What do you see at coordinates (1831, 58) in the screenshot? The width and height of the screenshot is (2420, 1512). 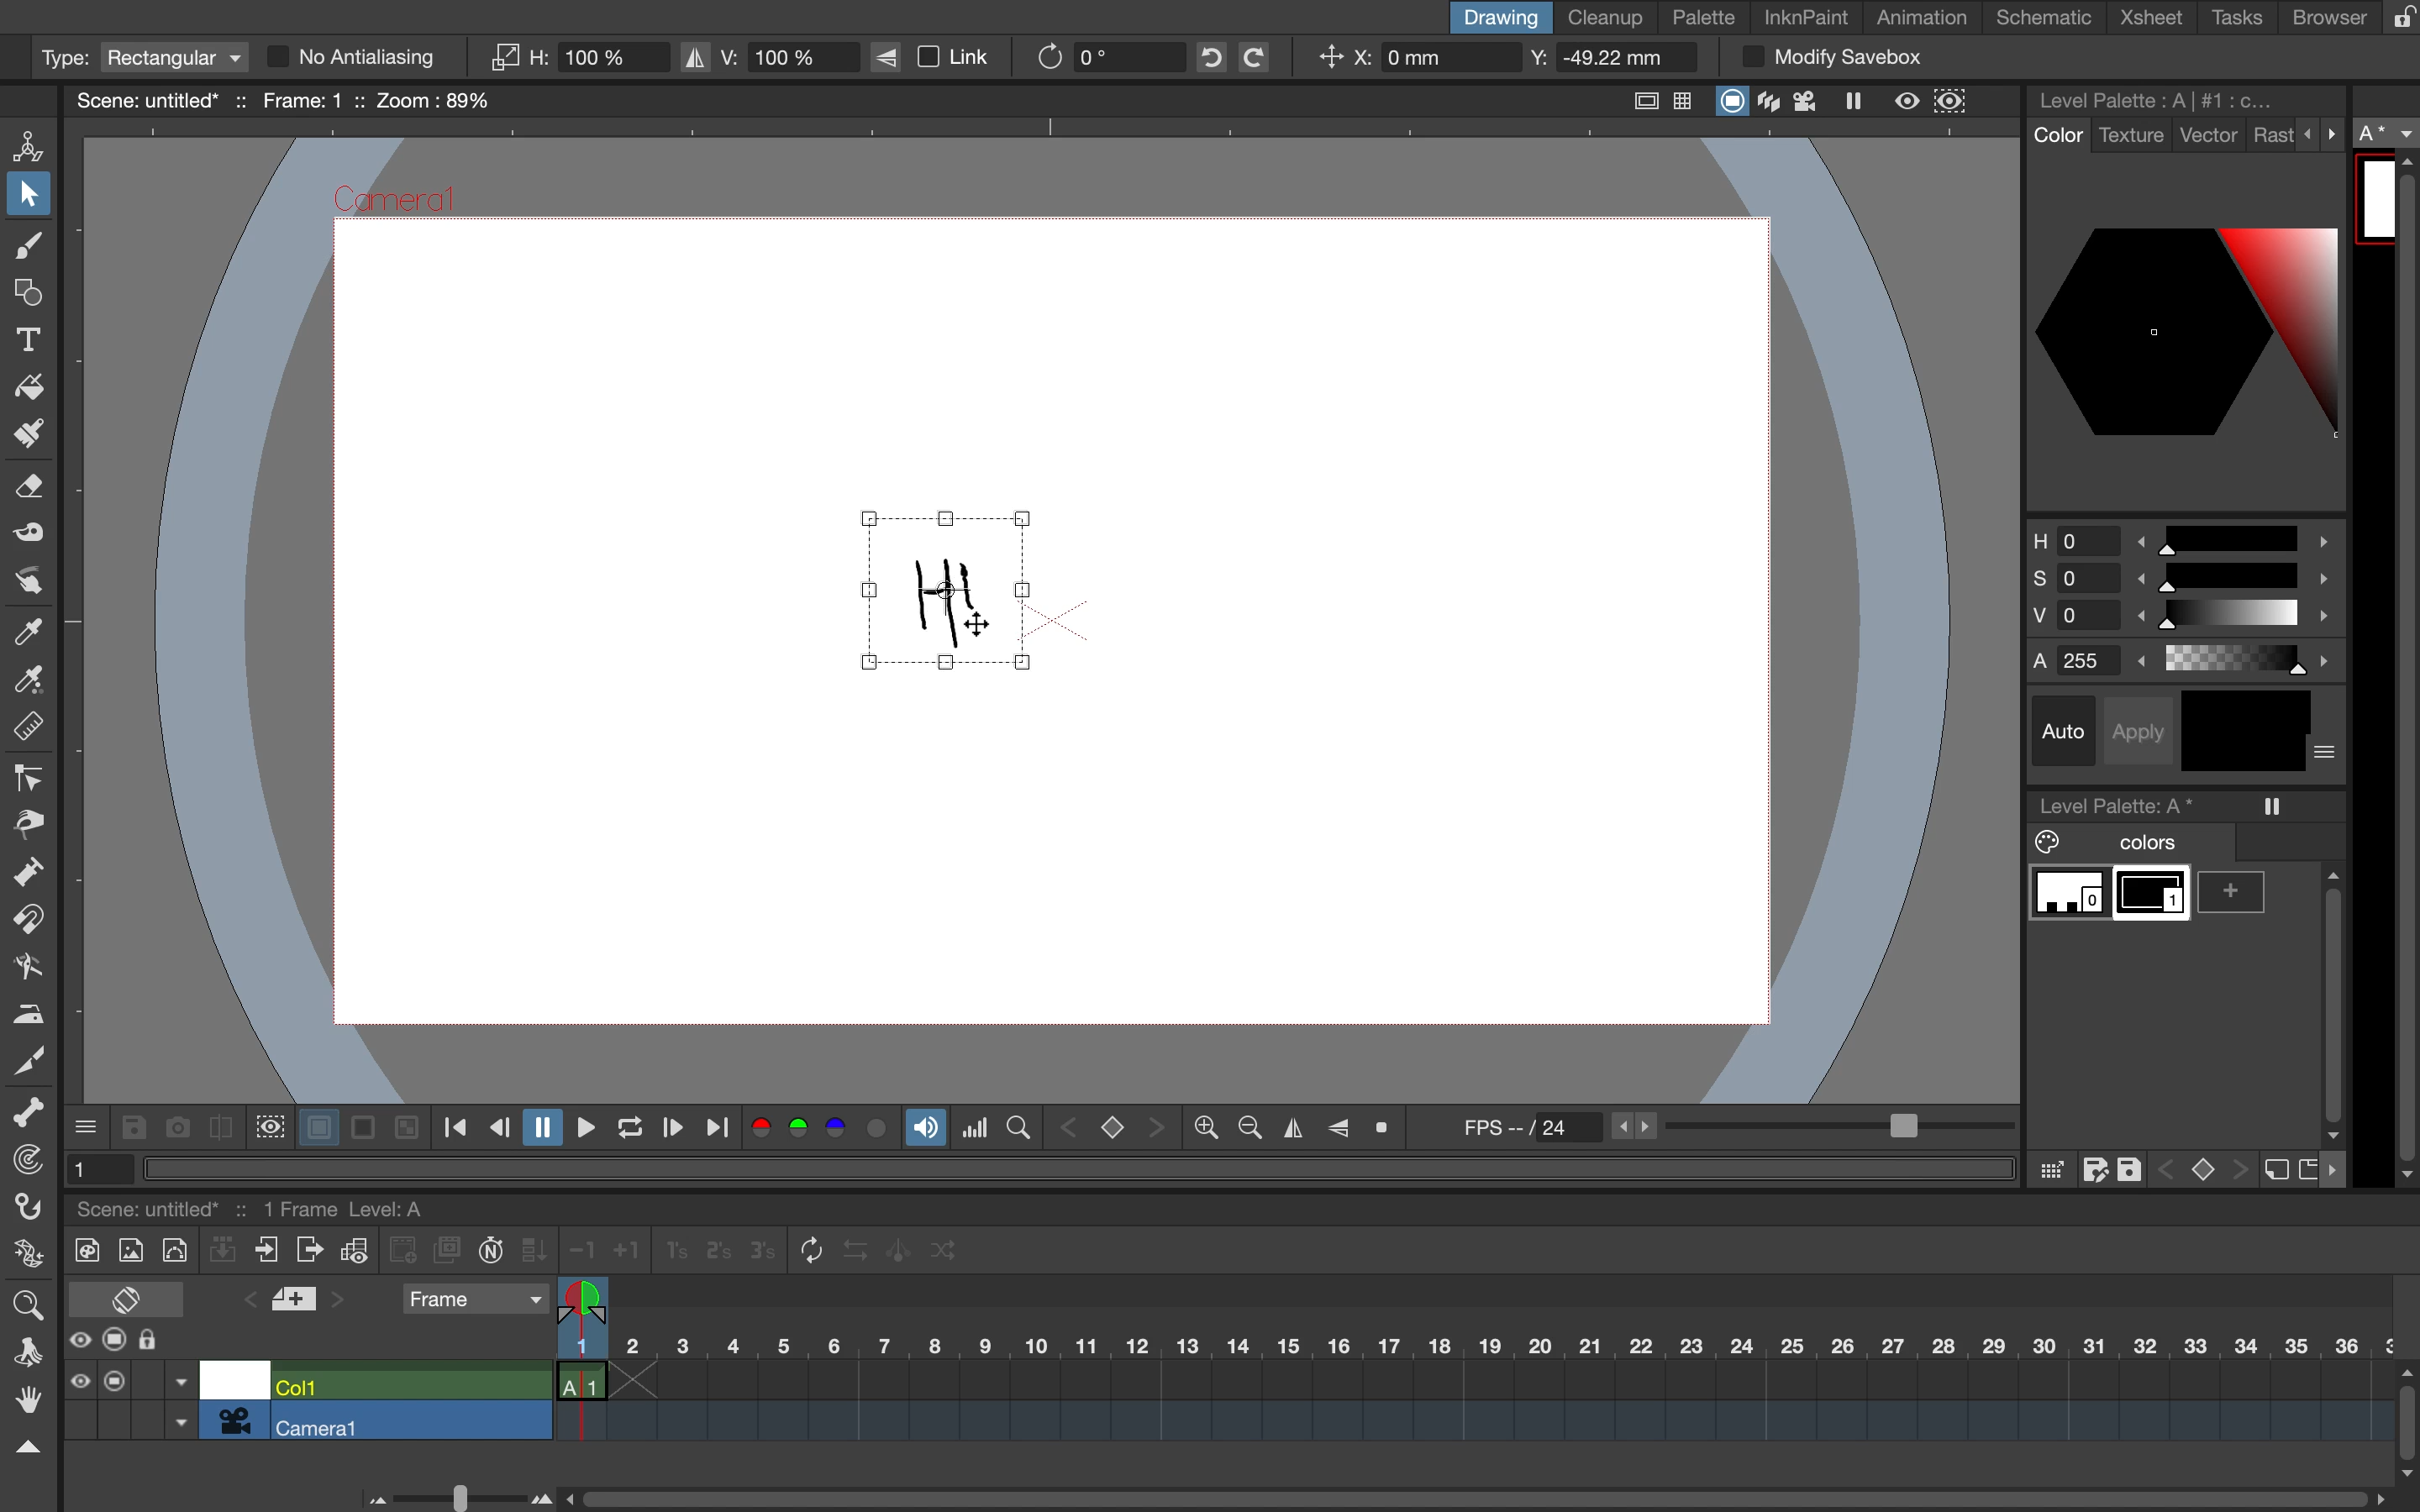 I see `modify savebox` at bounding box center [1831, 58].